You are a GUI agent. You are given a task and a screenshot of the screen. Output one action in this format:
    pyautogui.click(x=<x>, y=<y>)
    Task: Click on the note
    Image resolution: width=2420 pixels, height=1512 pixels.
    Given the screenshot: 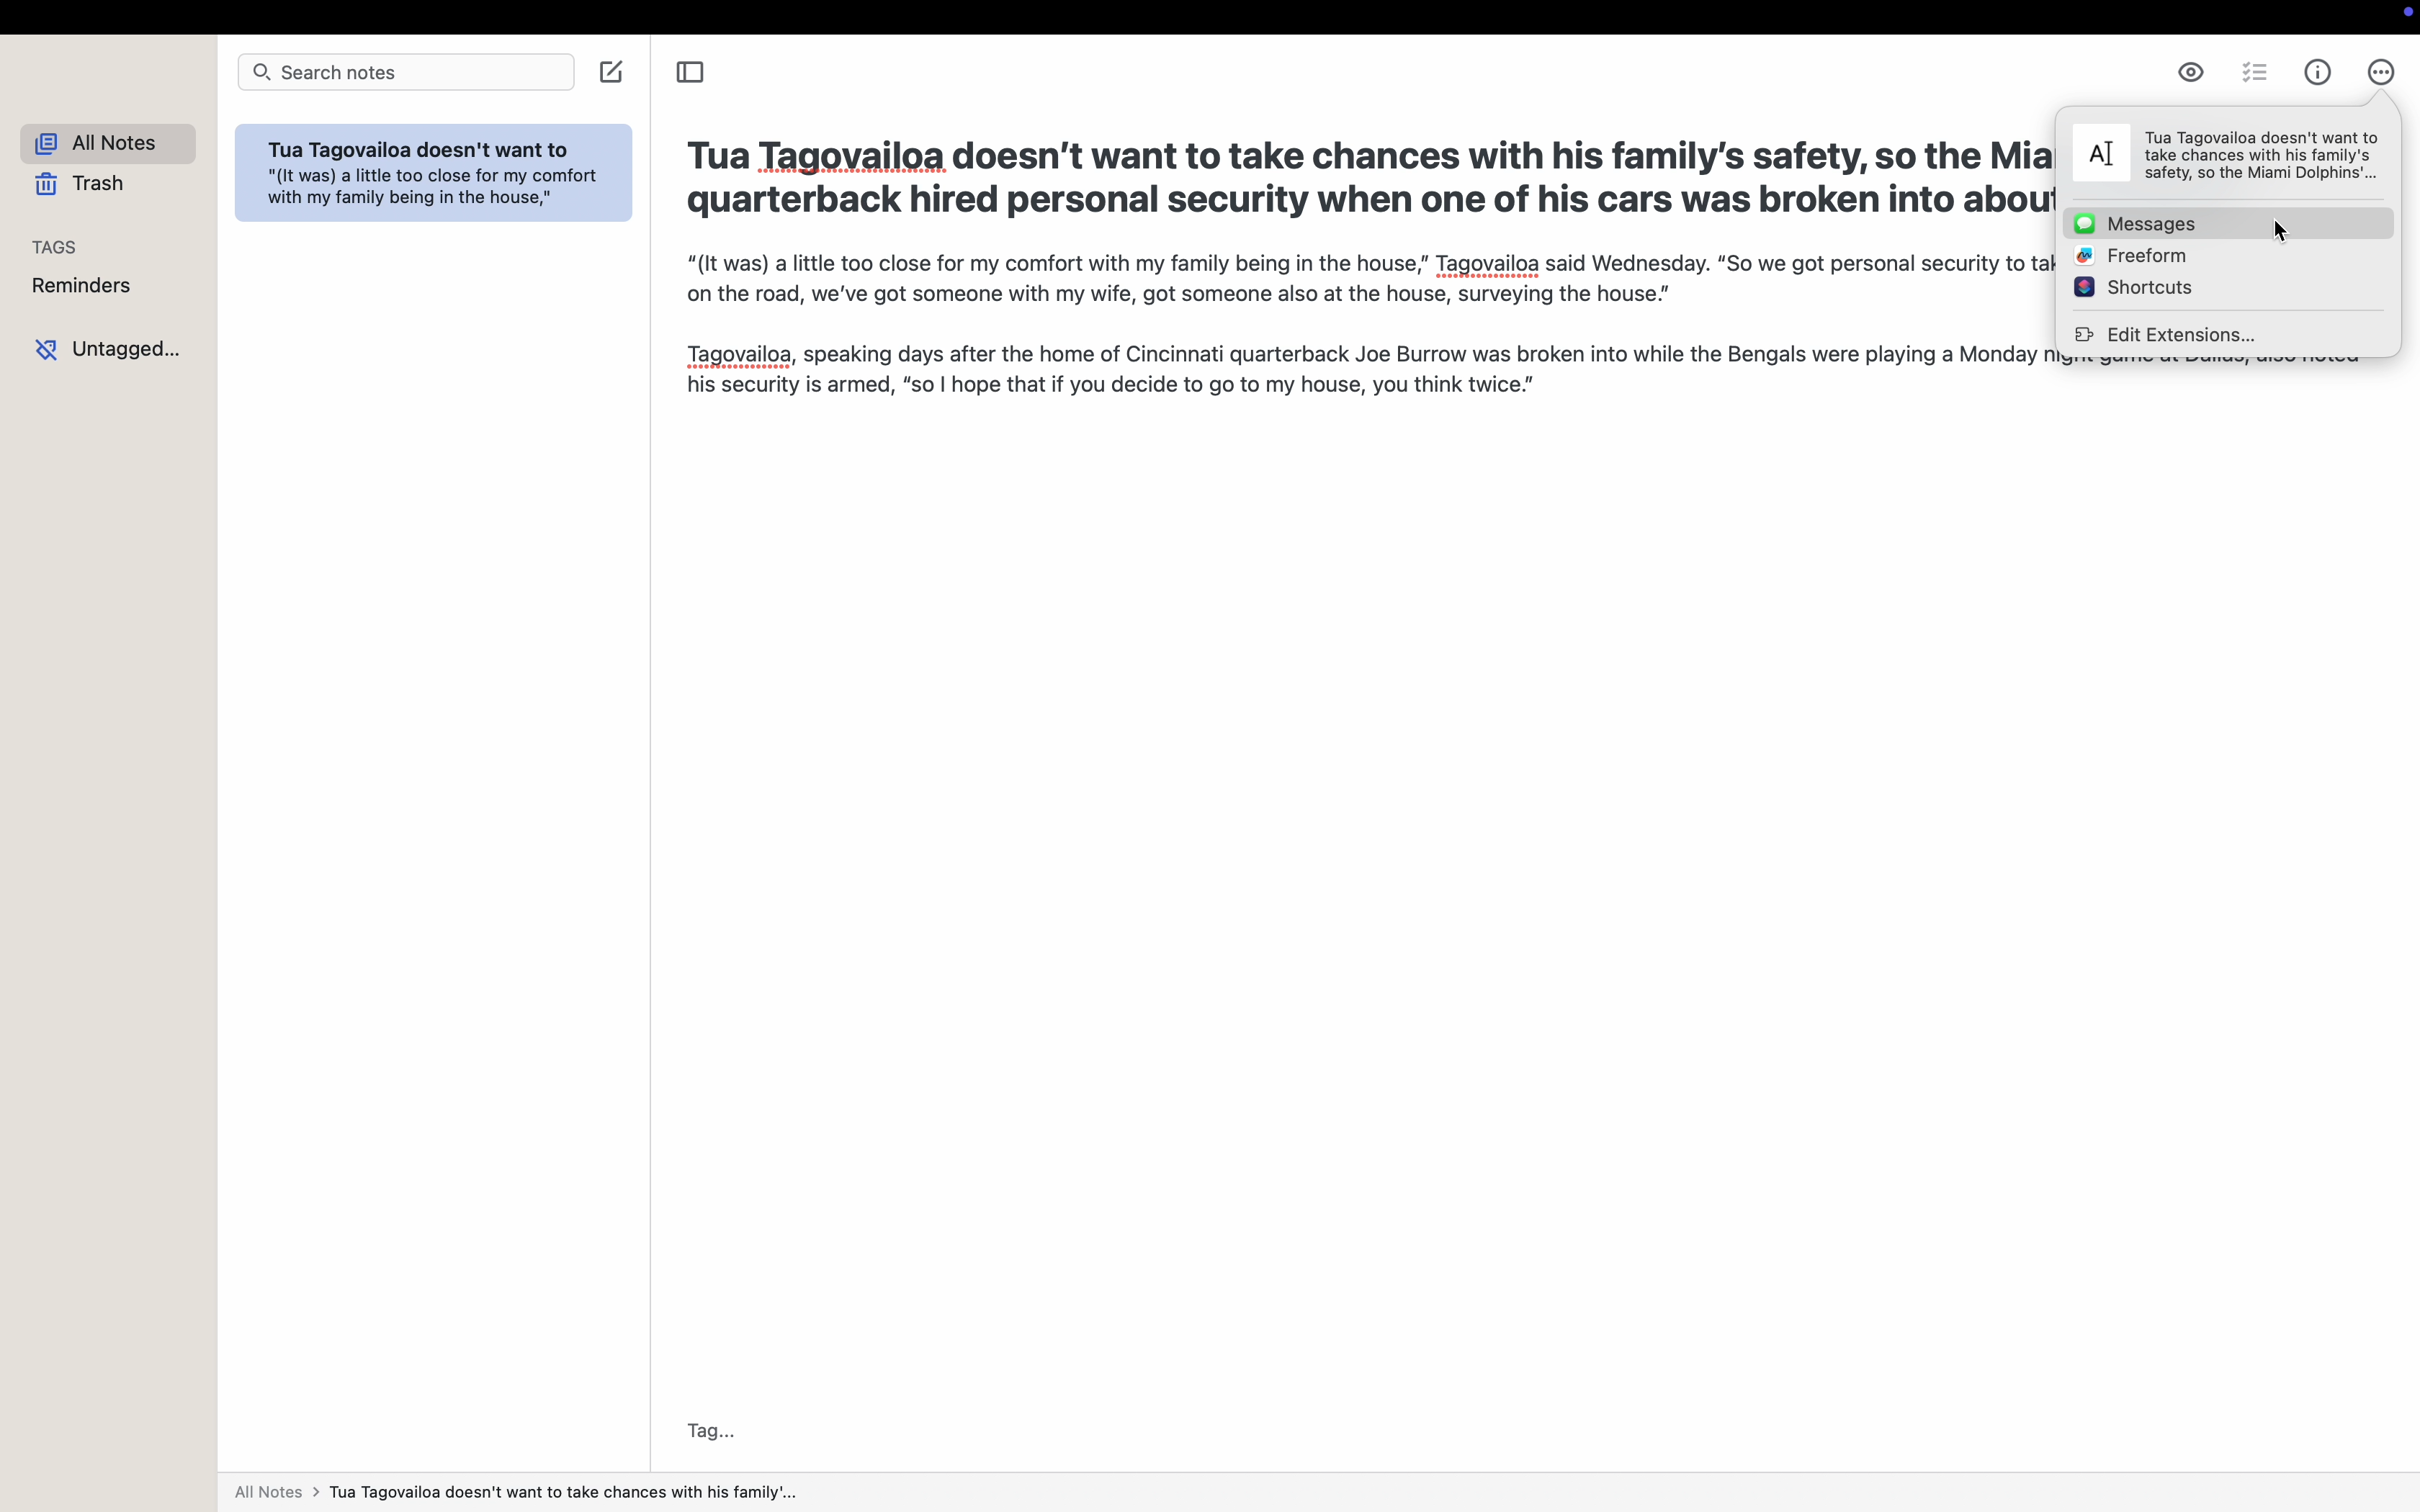 What is the action you would take?
    pyautogui.click(x=2227, y=154)
    